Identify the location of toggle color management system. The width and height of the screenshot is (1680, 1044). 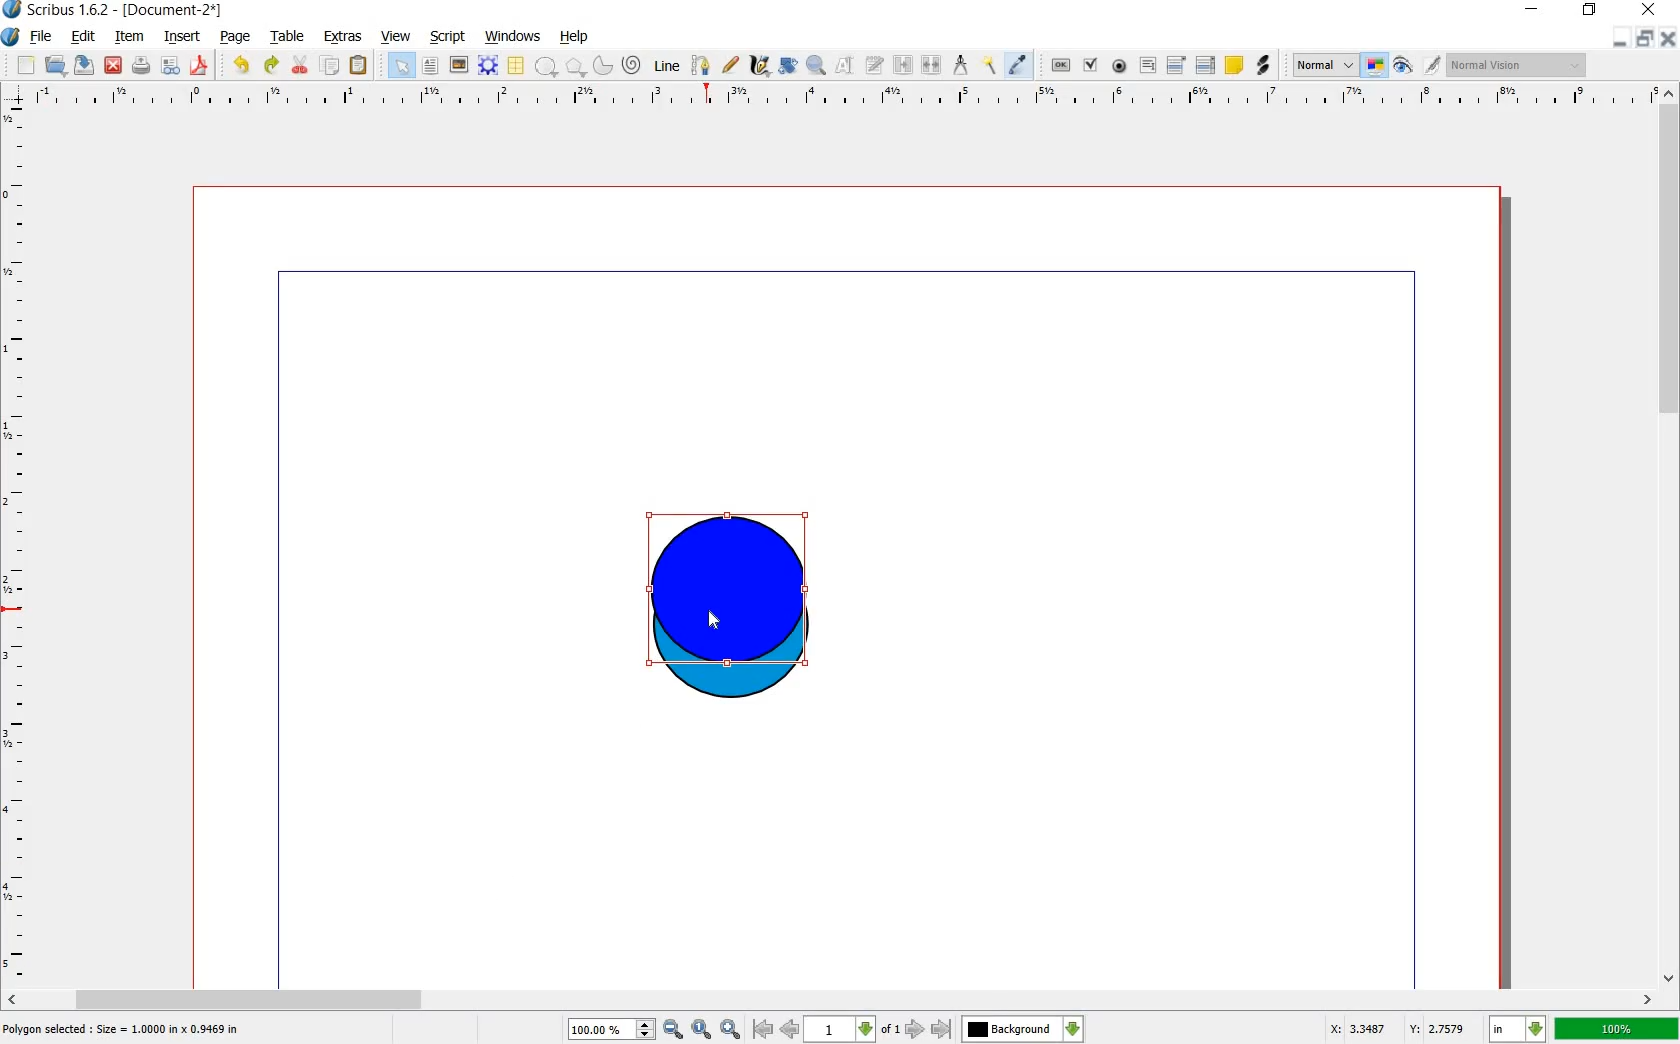
(1374, 65).